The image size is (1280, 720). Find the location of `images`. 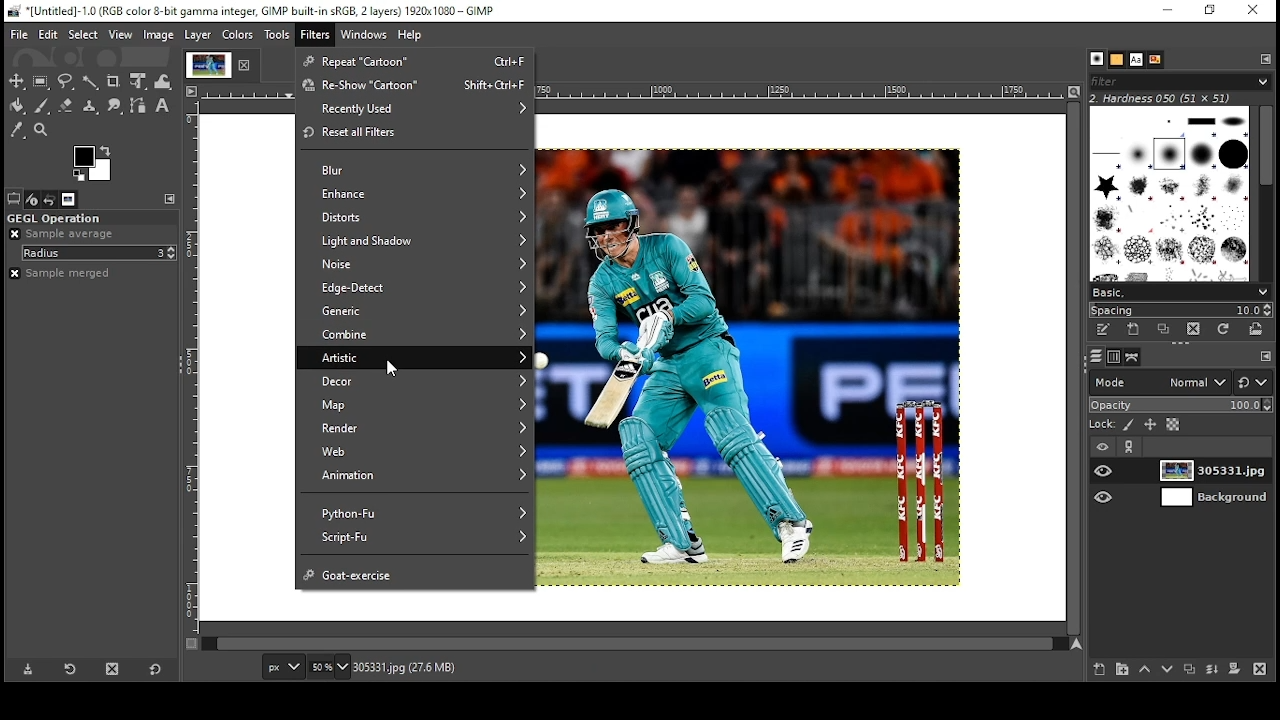

images is located at coordinates (69, 200).